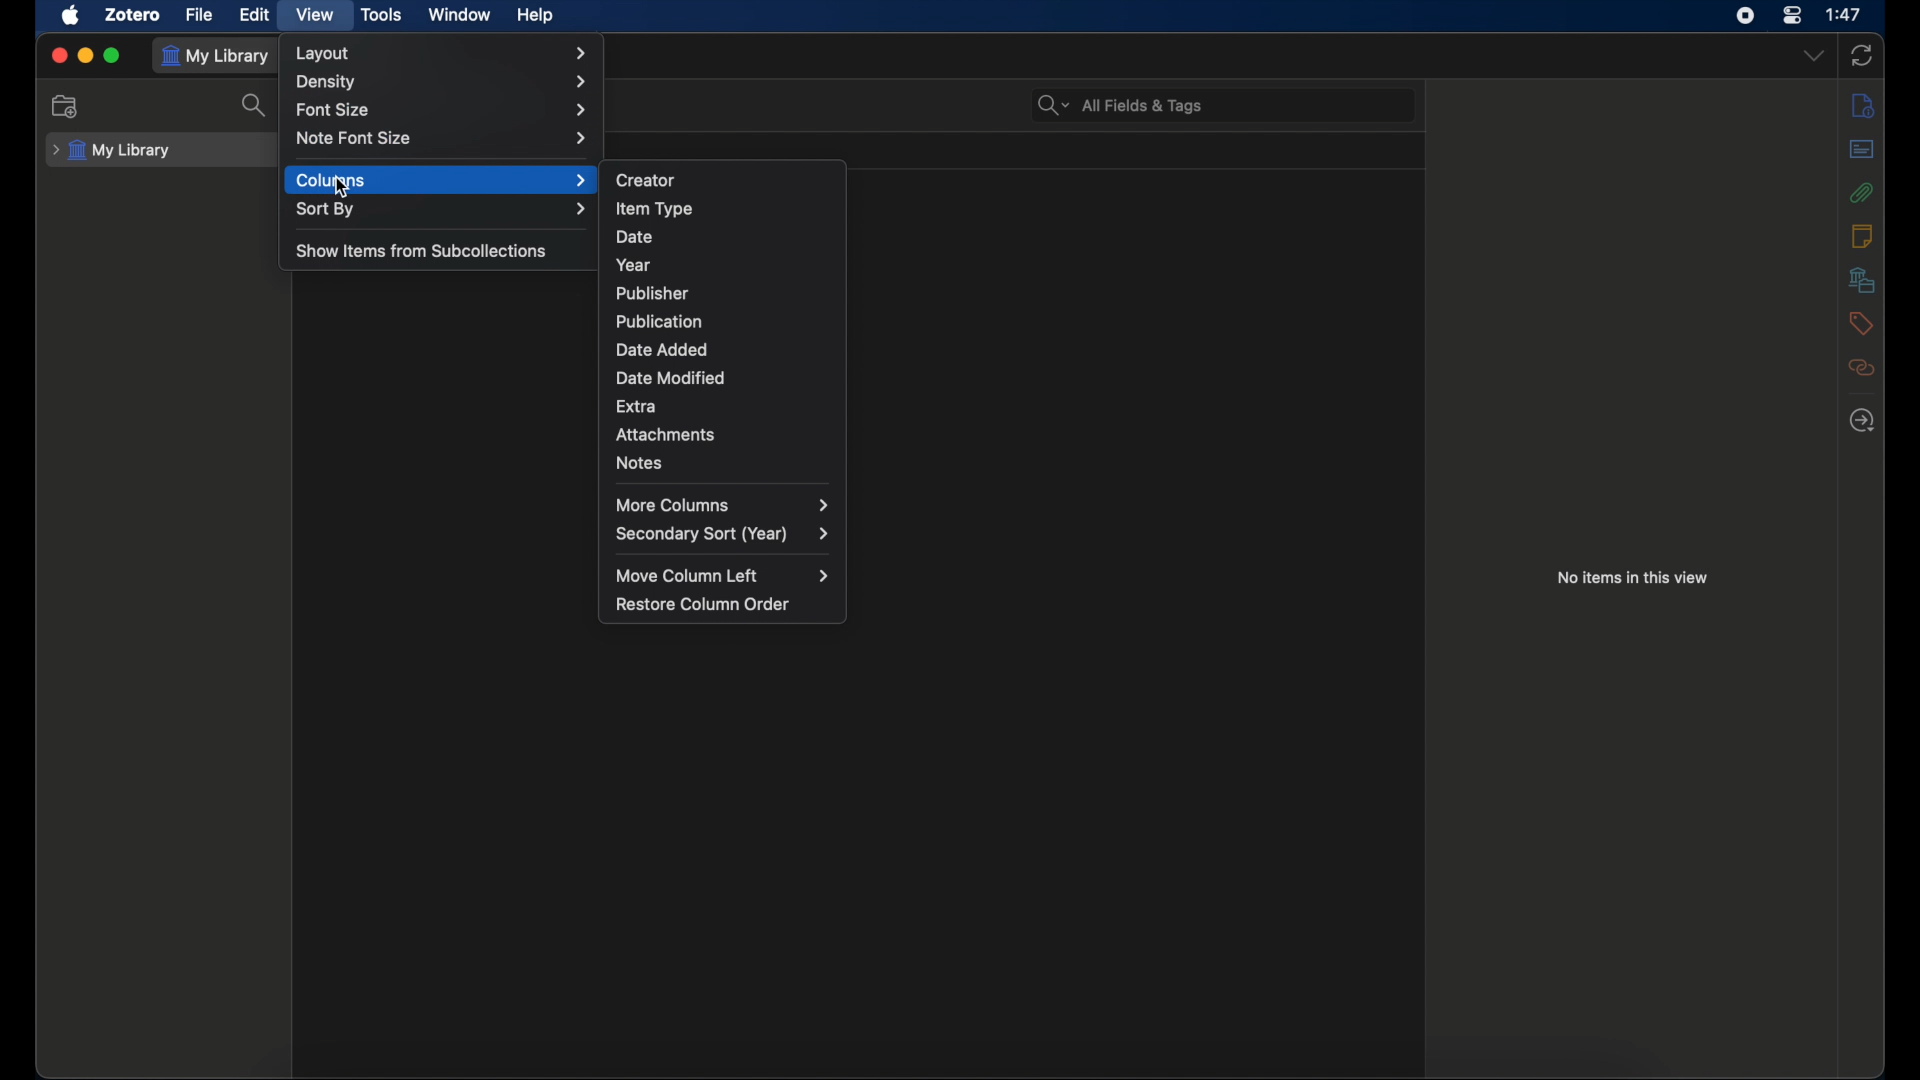 Image resolution: width=1920 pixels, height=1080 pixels. I want to click on notes, so click(640, 463).